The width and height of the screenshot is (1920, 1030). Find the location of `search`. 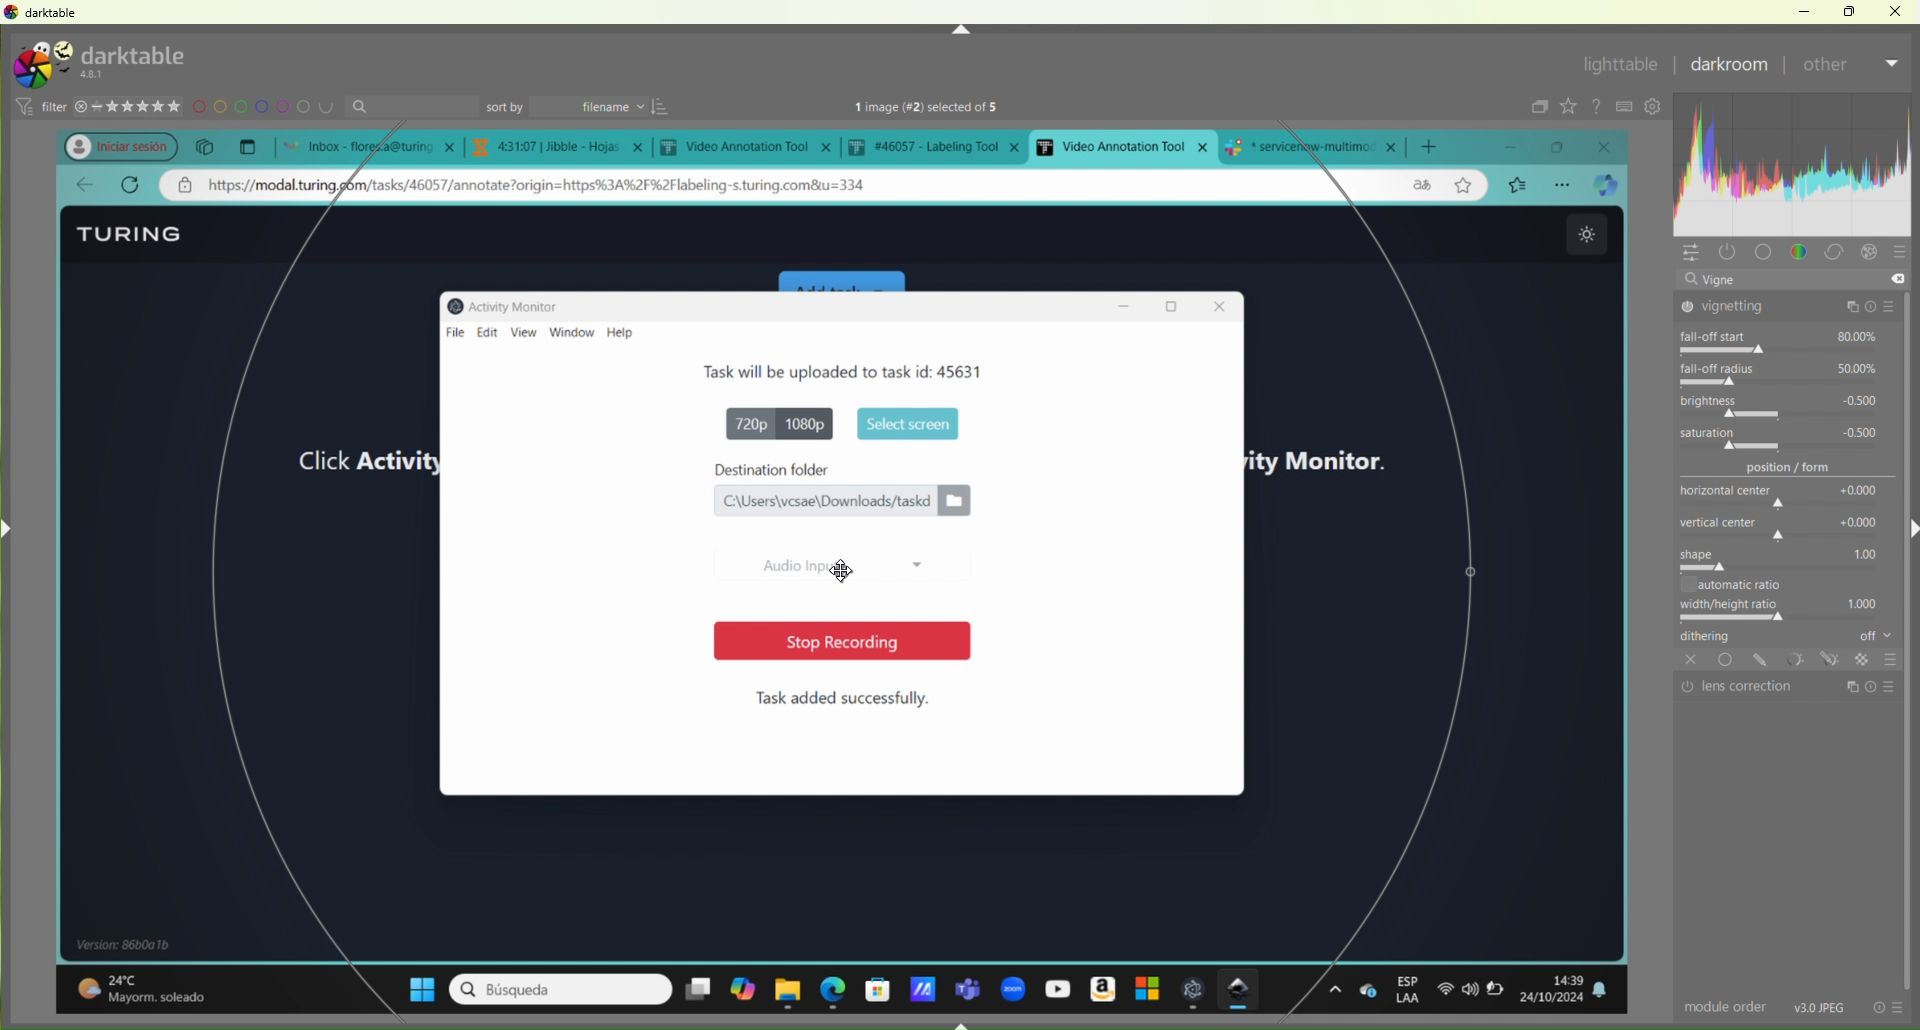

search is located at coordinates (416, 107).